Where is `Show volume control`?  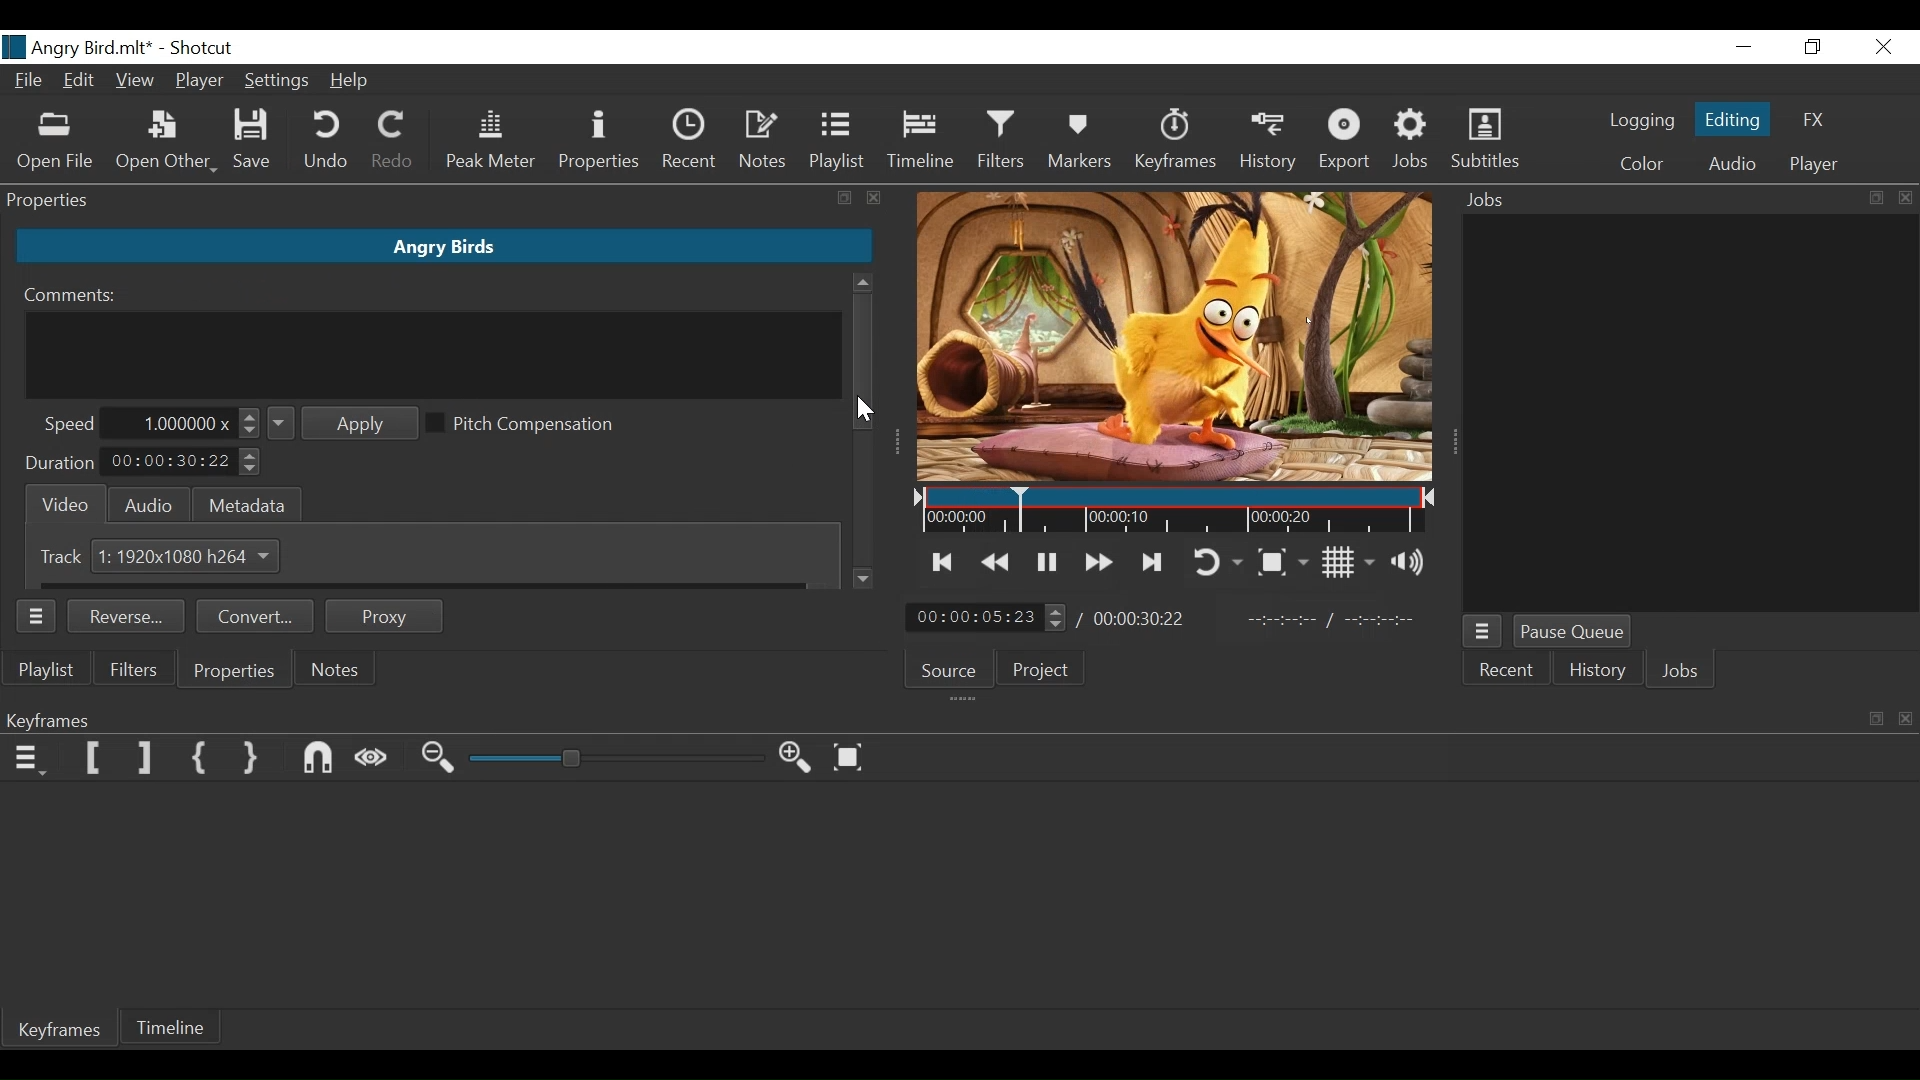
Show volume control is located at coordinates (1411, 564).